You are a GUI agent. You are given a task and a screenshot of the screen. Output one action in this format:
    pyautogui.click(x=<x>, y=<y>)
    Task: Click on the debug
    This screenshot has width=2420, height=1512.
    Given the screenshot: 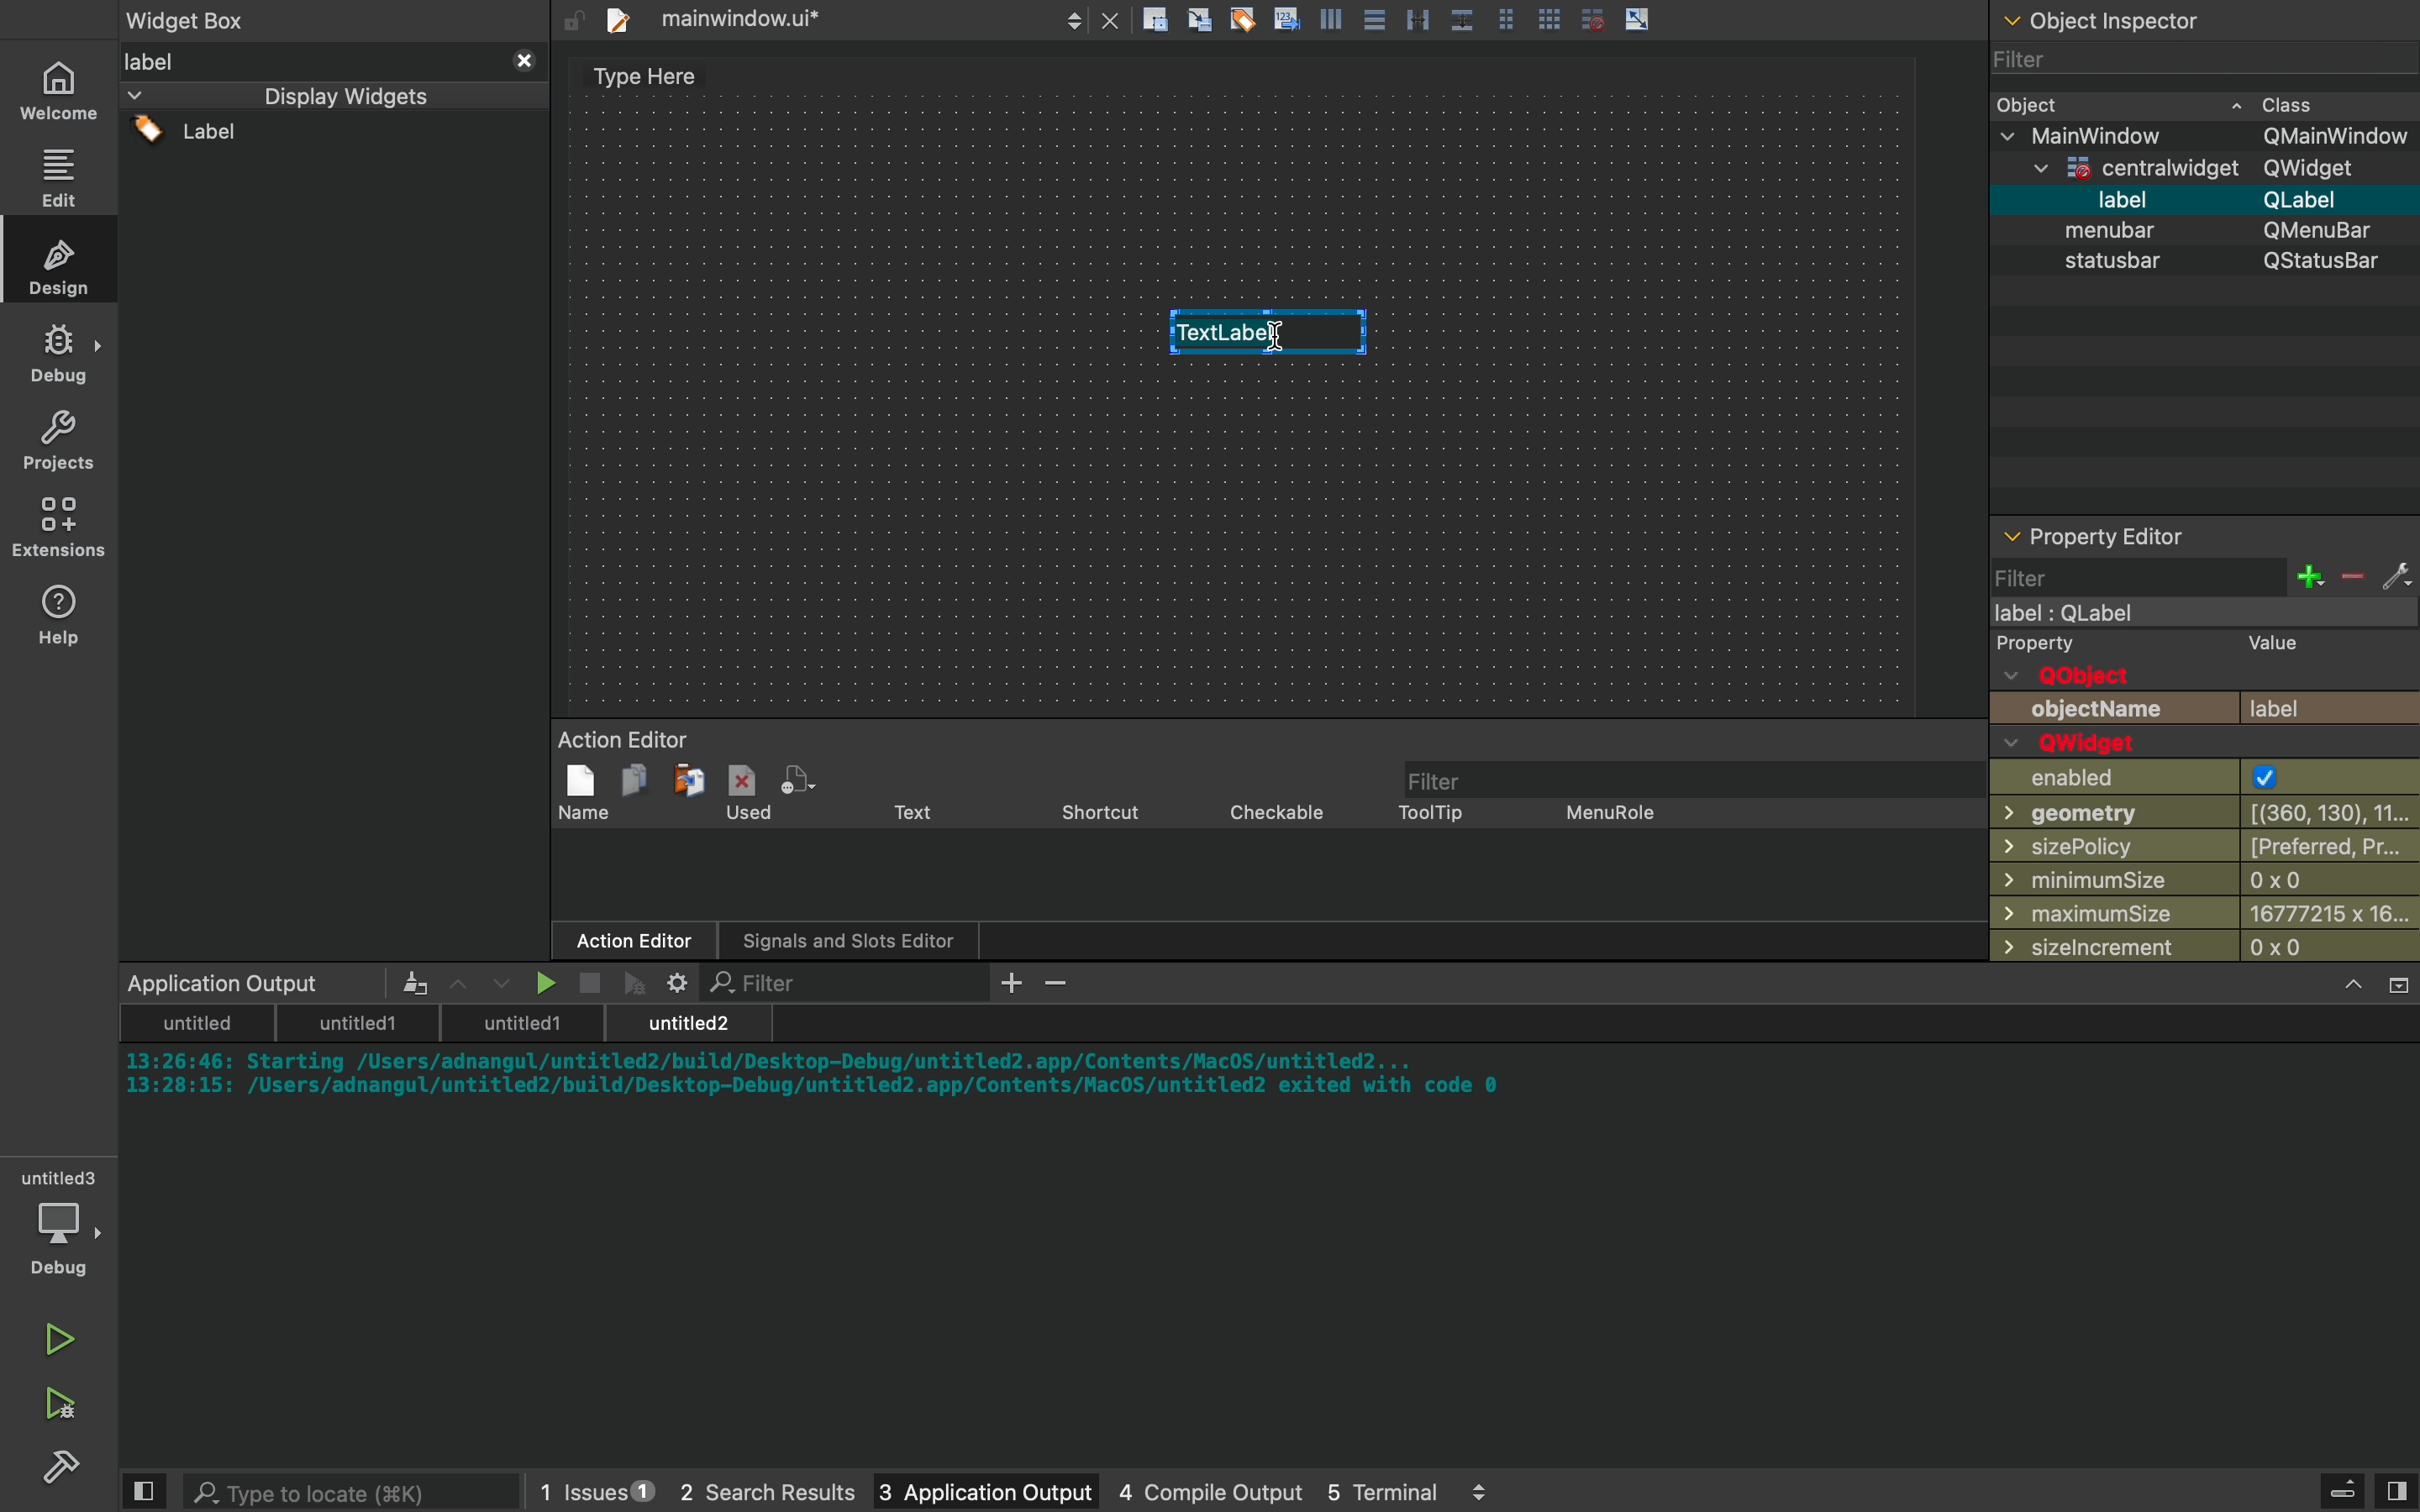 What is the action you would take?
    pyautogui.click(x=64, y=1227)
    